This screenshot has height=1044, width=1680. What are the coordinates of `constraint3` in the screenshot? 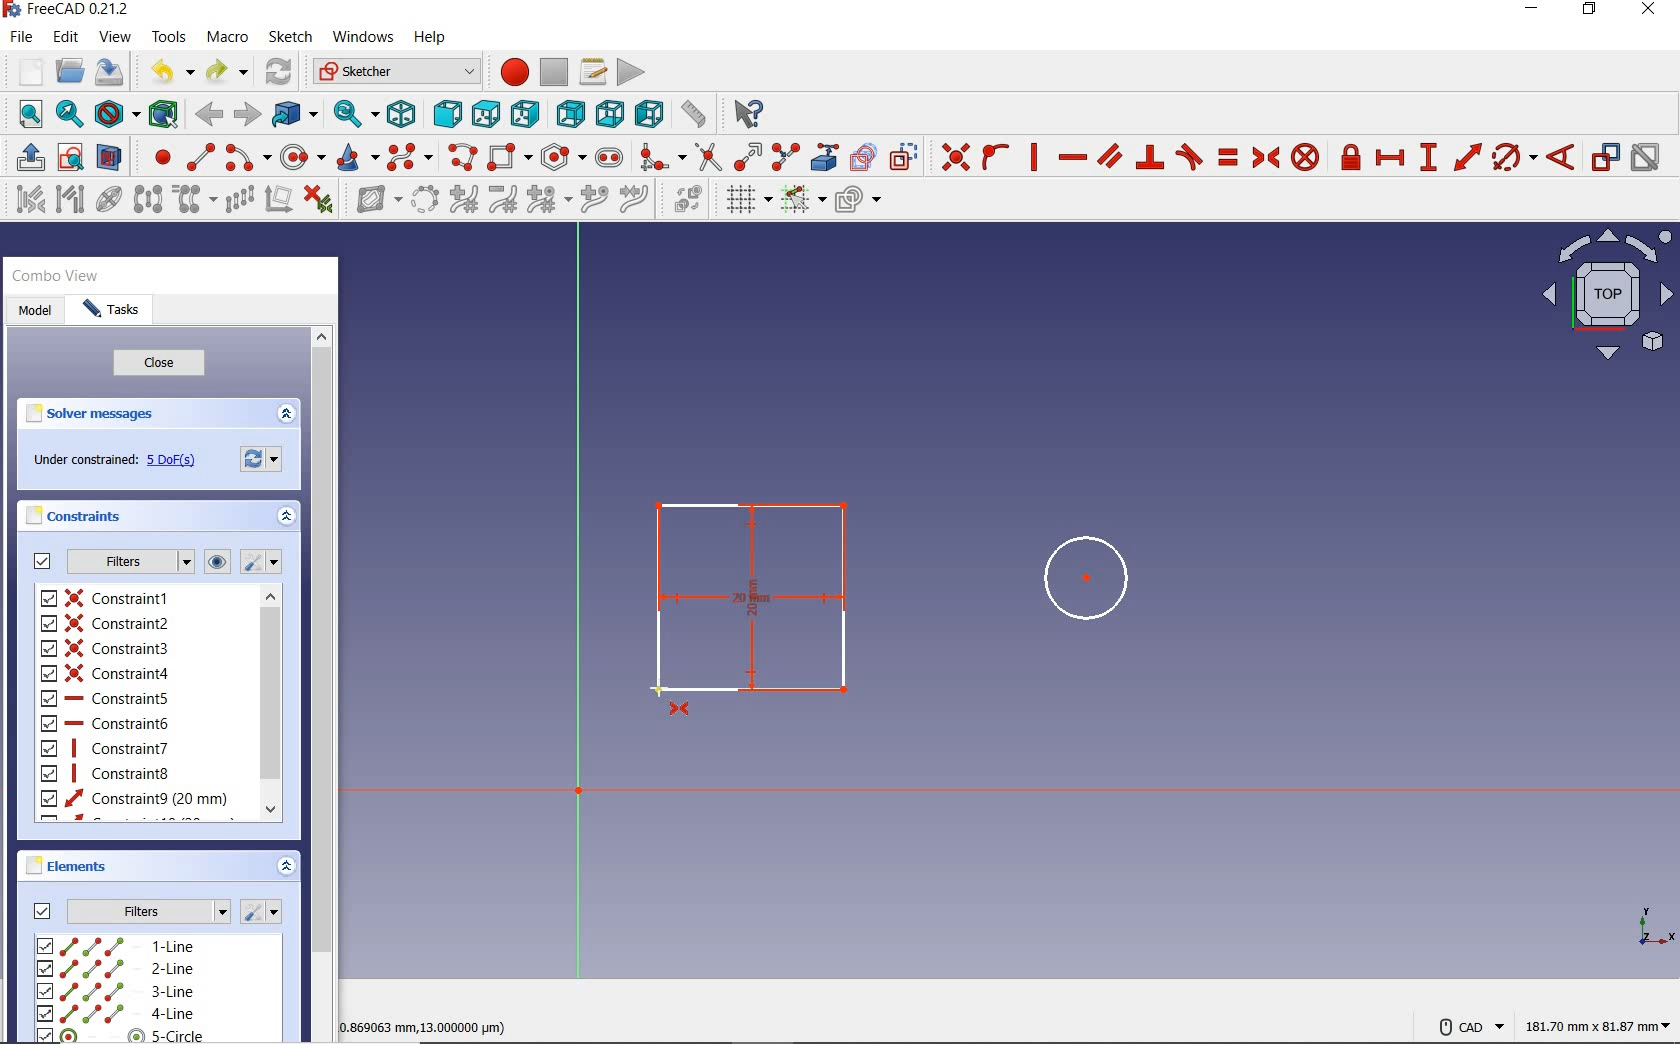 It's located at (106, 648).